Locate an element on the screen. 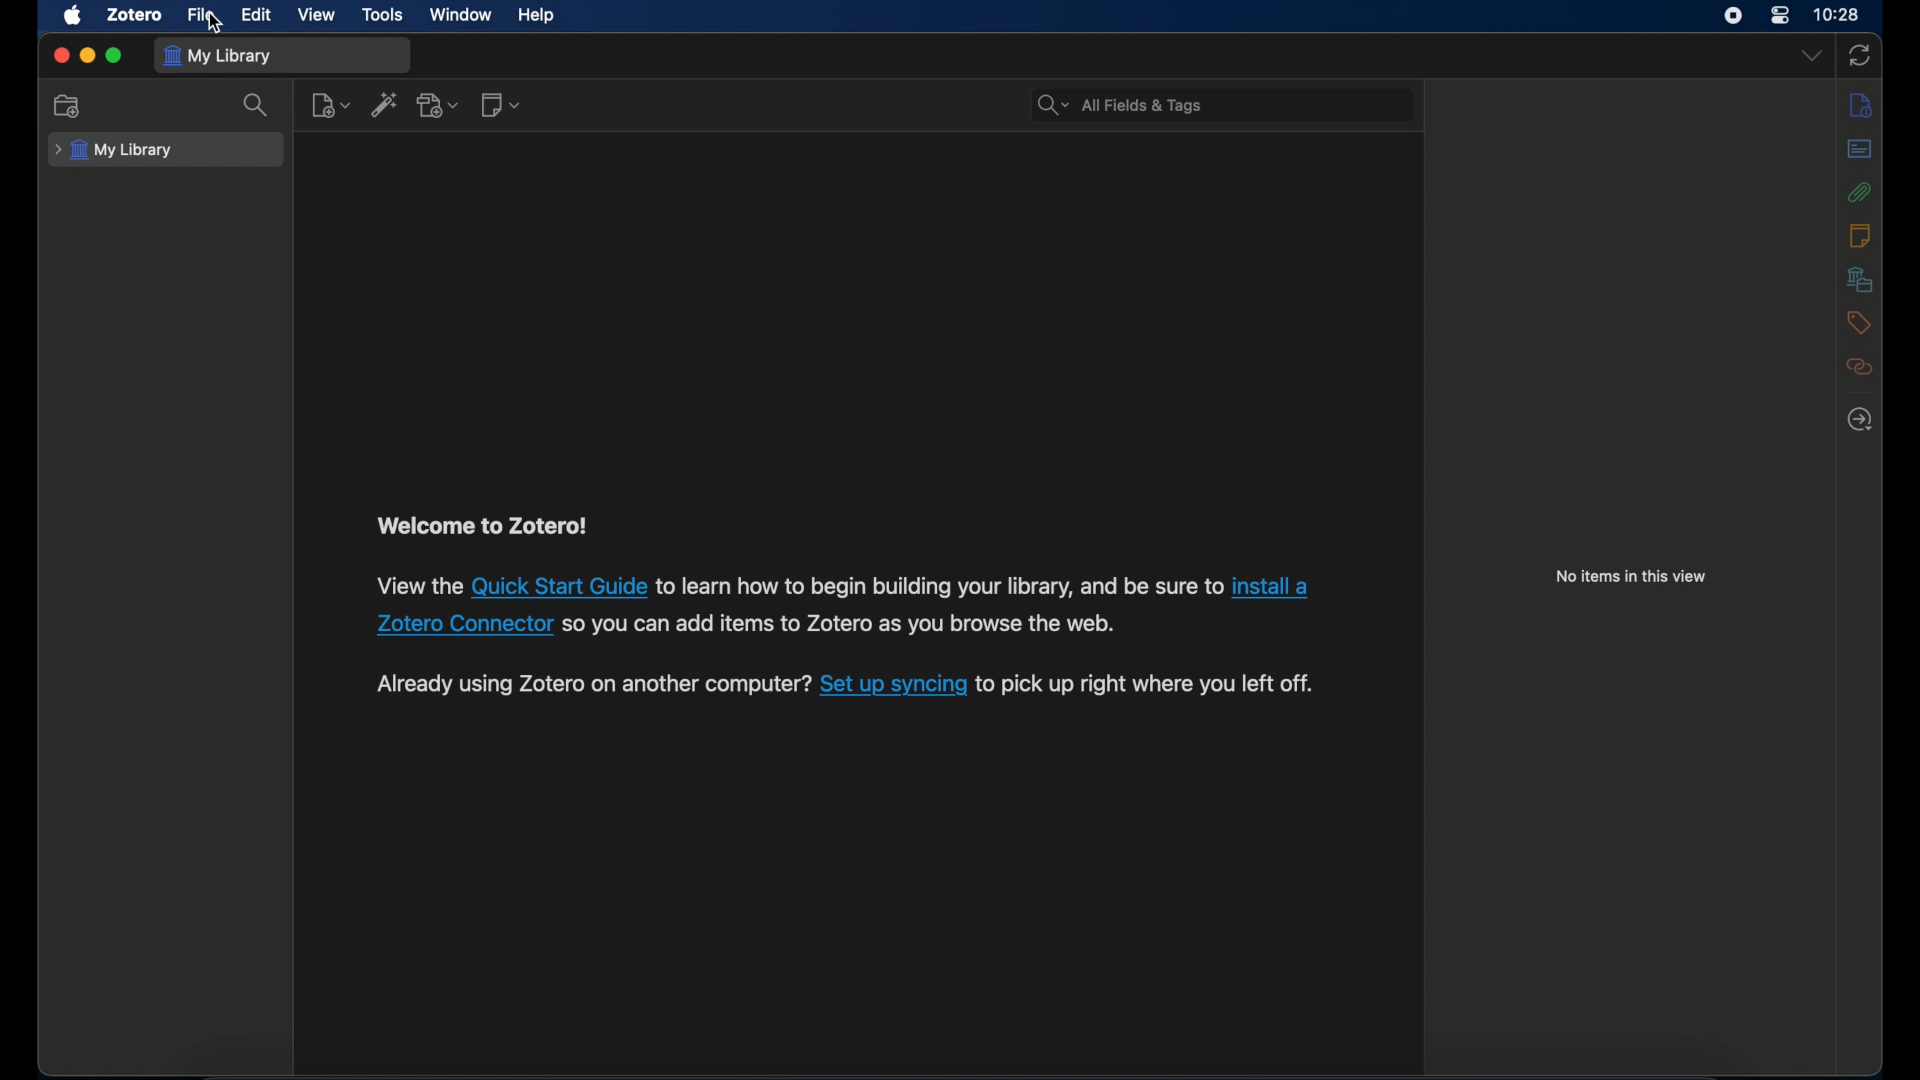 This screenshot has width=1920, height=1080. my library is located at coordinates (218, 57).